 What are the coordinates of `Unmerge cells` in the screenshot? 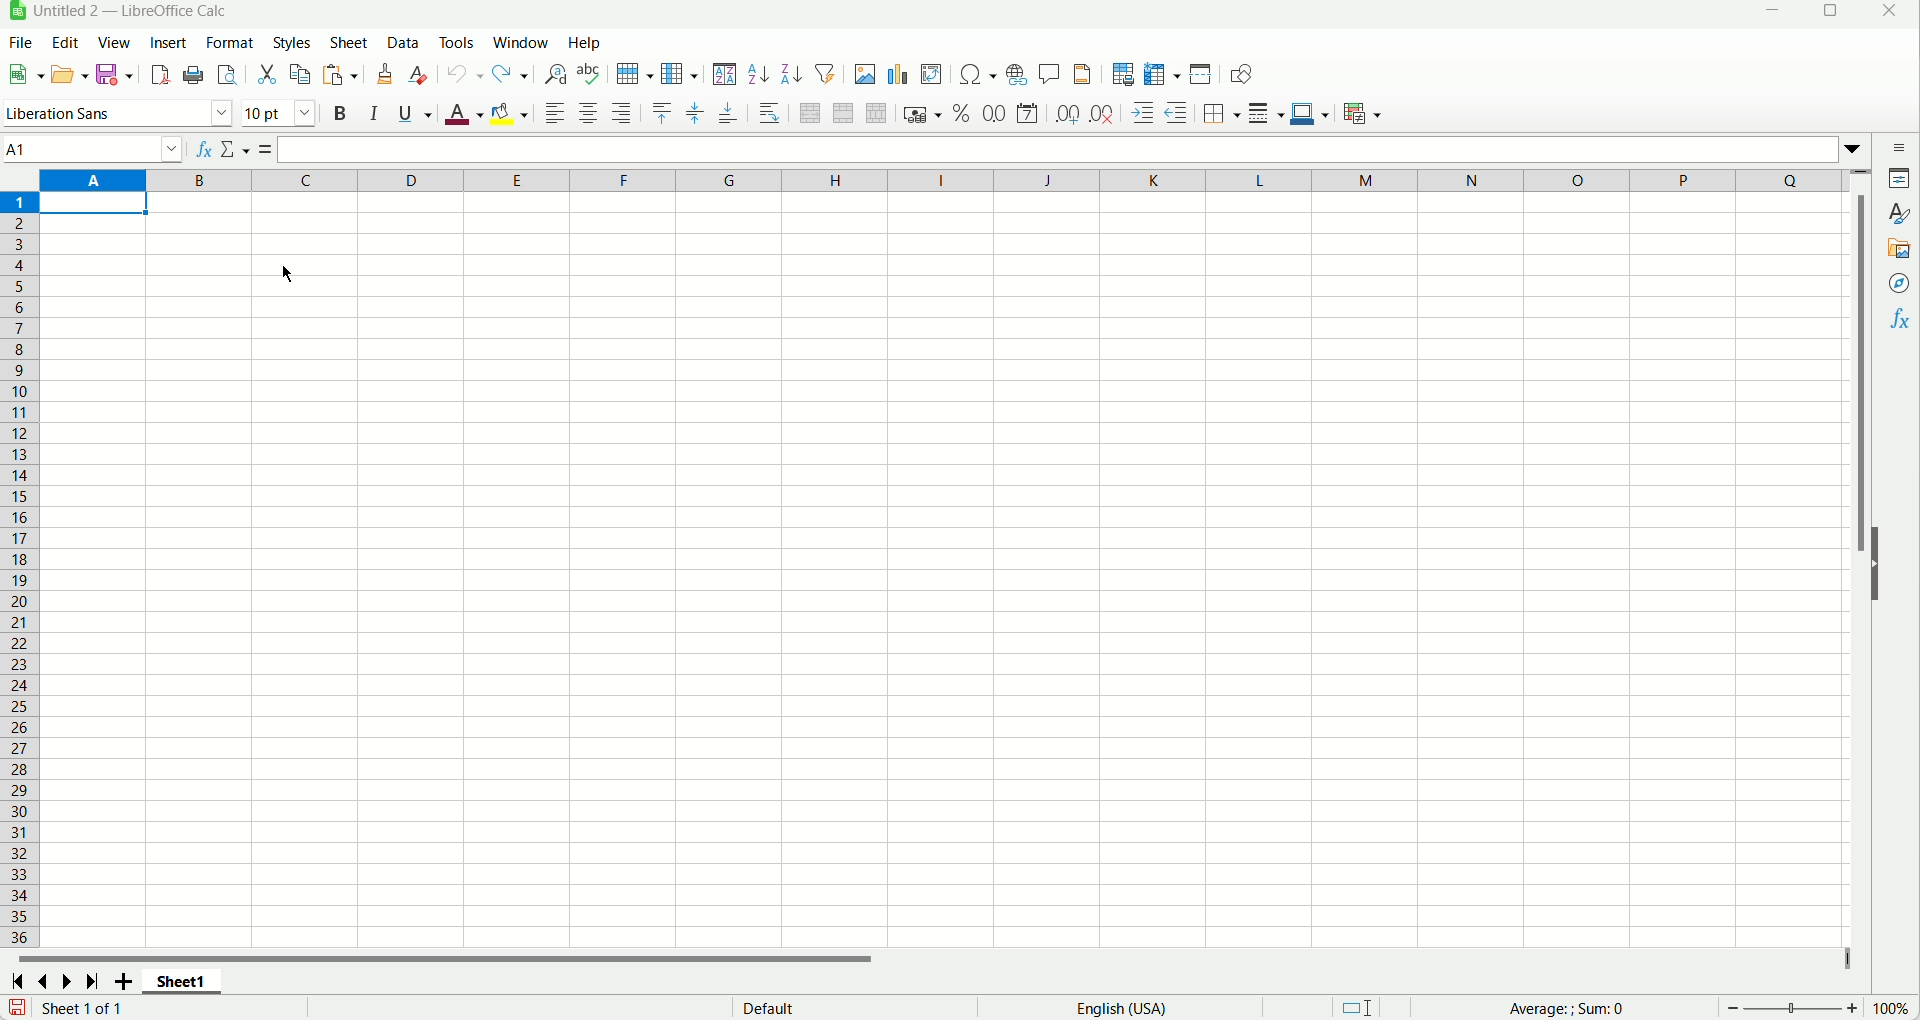 It's located at (877, 113).